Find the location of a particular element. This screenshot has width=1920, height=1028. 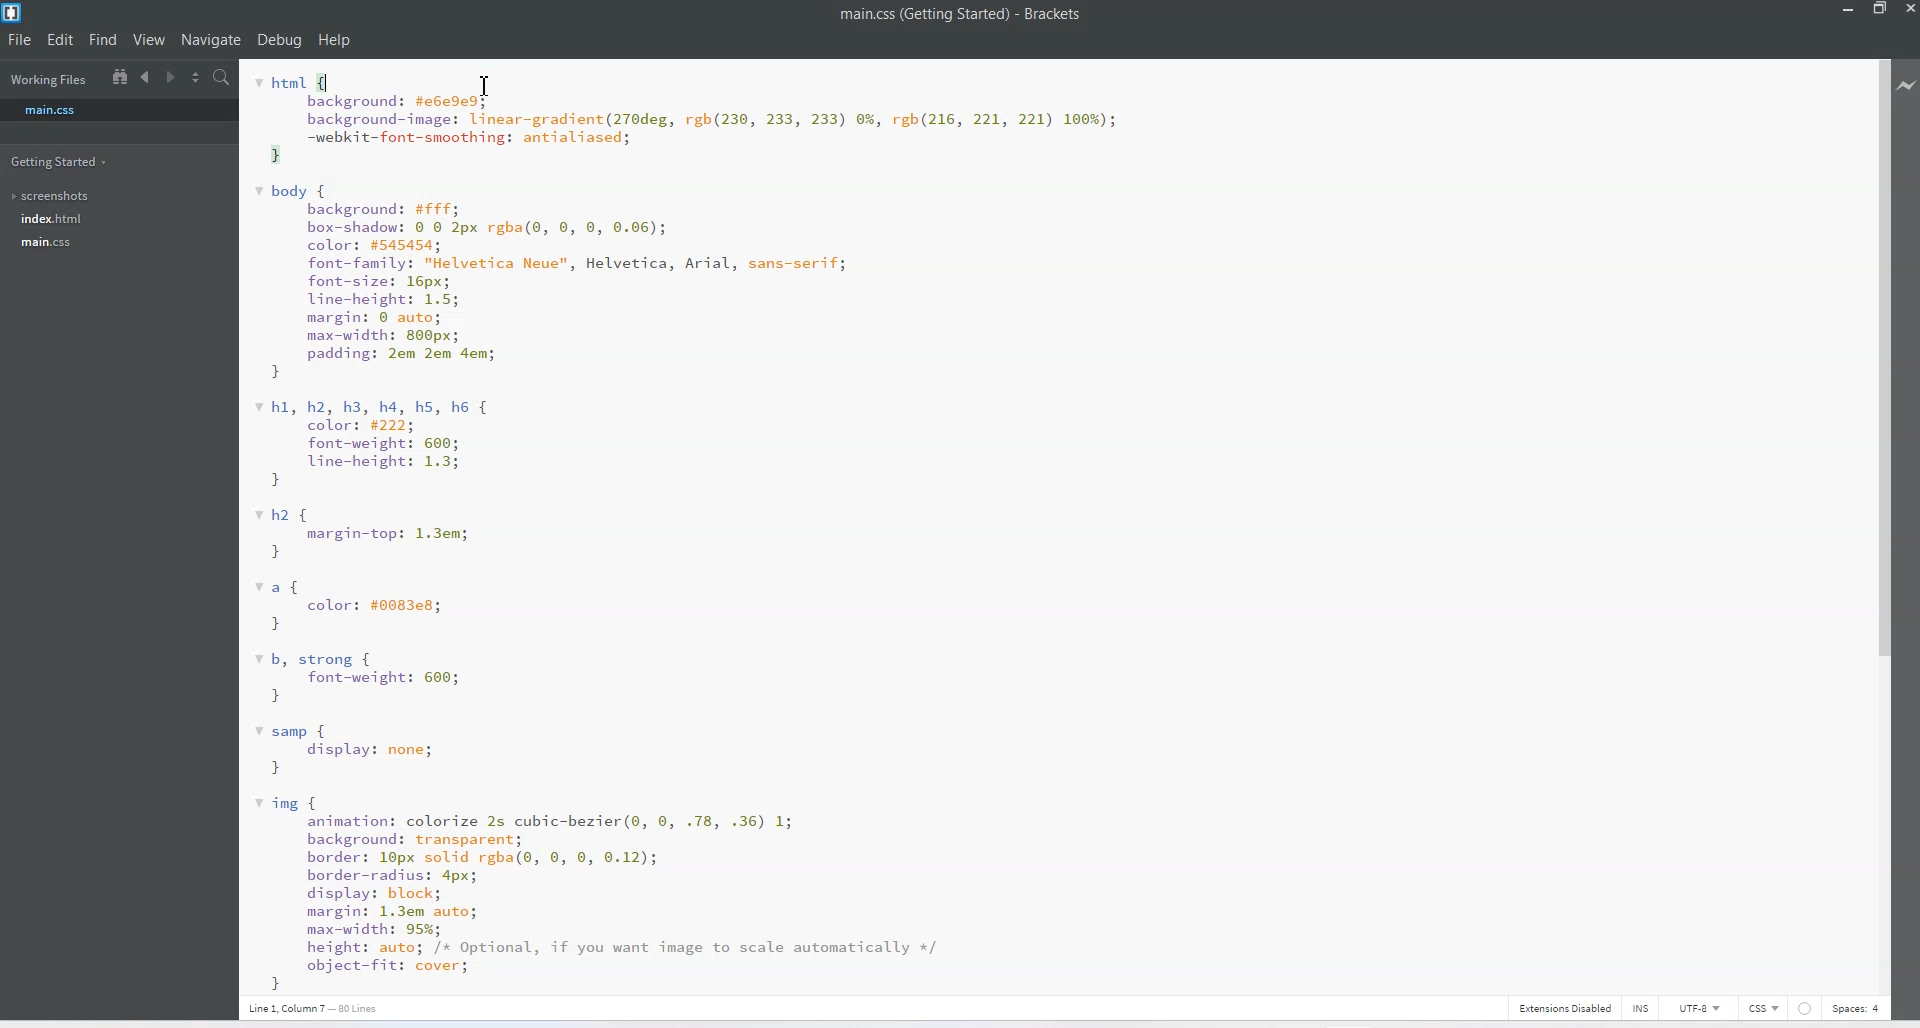

Navigate is located at coordinates (212, 40).